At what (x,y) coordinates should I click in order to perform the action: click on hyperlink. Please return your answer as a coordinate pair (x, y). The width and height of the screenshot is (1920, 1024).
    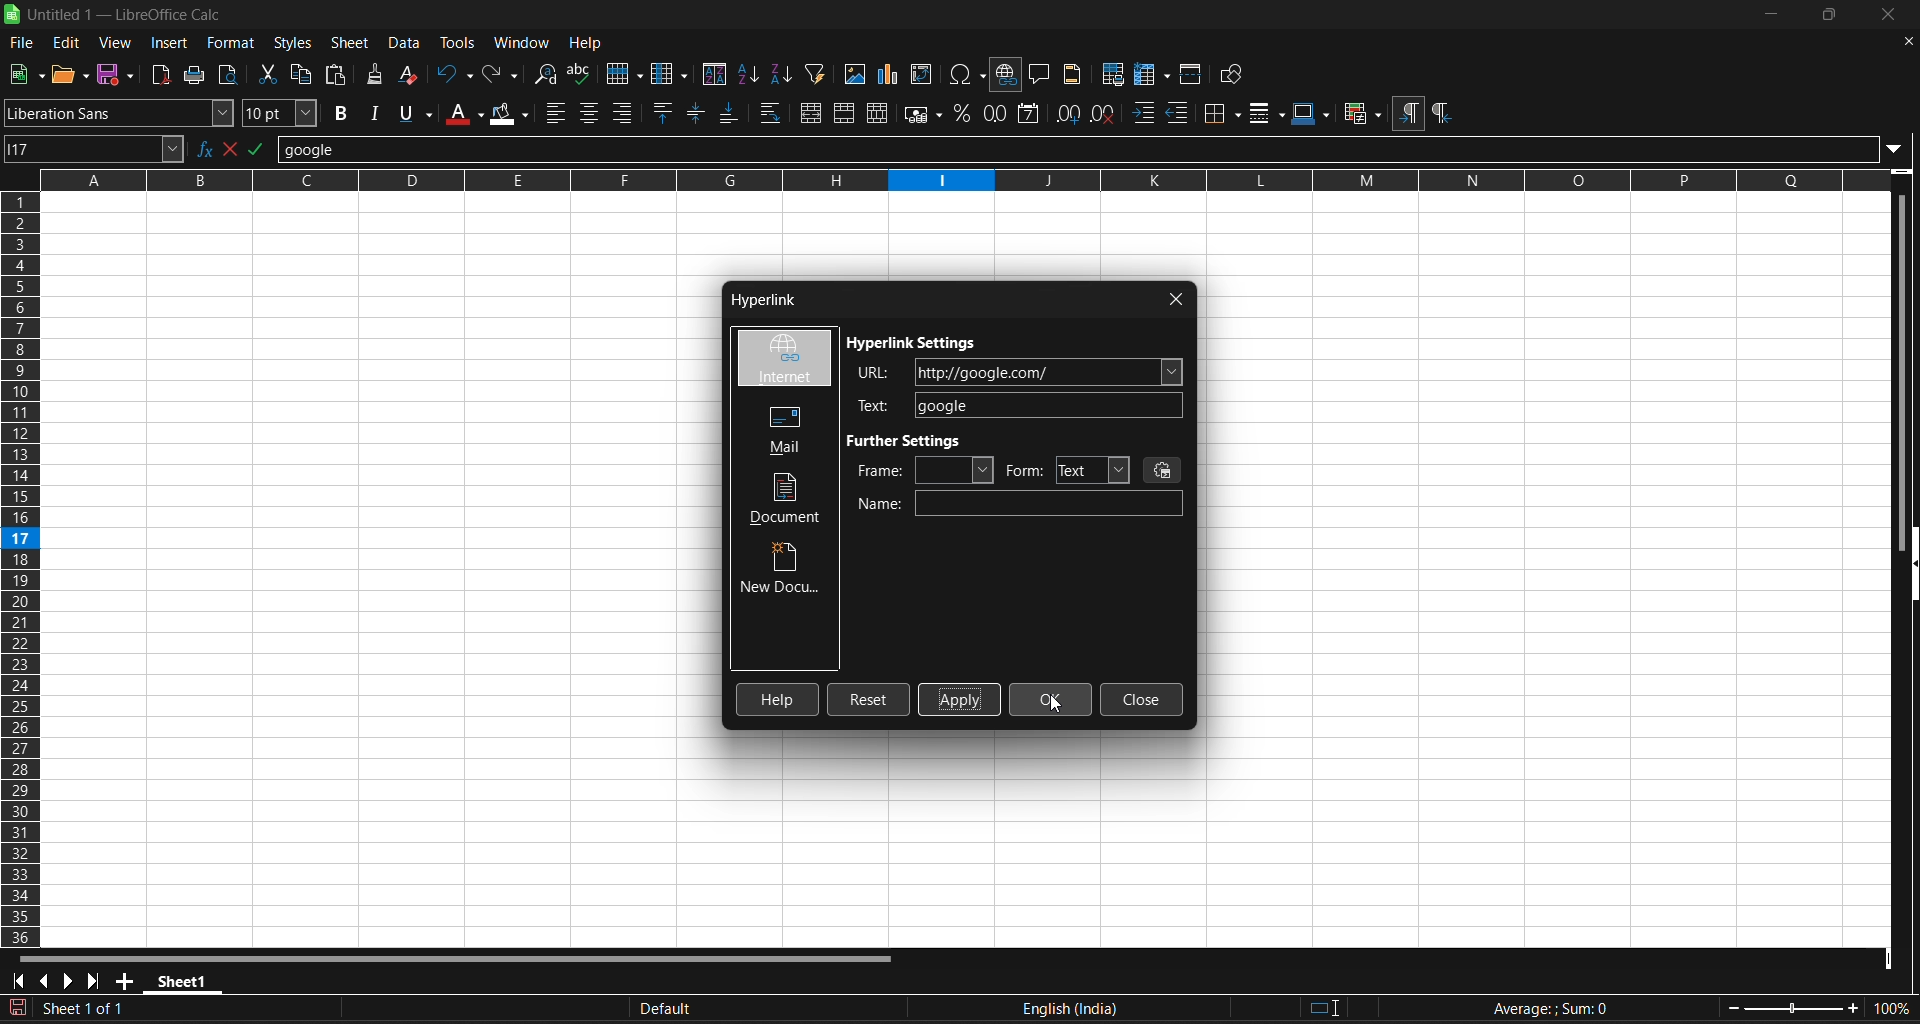
    Looking at the image, I should click on (760, 302).